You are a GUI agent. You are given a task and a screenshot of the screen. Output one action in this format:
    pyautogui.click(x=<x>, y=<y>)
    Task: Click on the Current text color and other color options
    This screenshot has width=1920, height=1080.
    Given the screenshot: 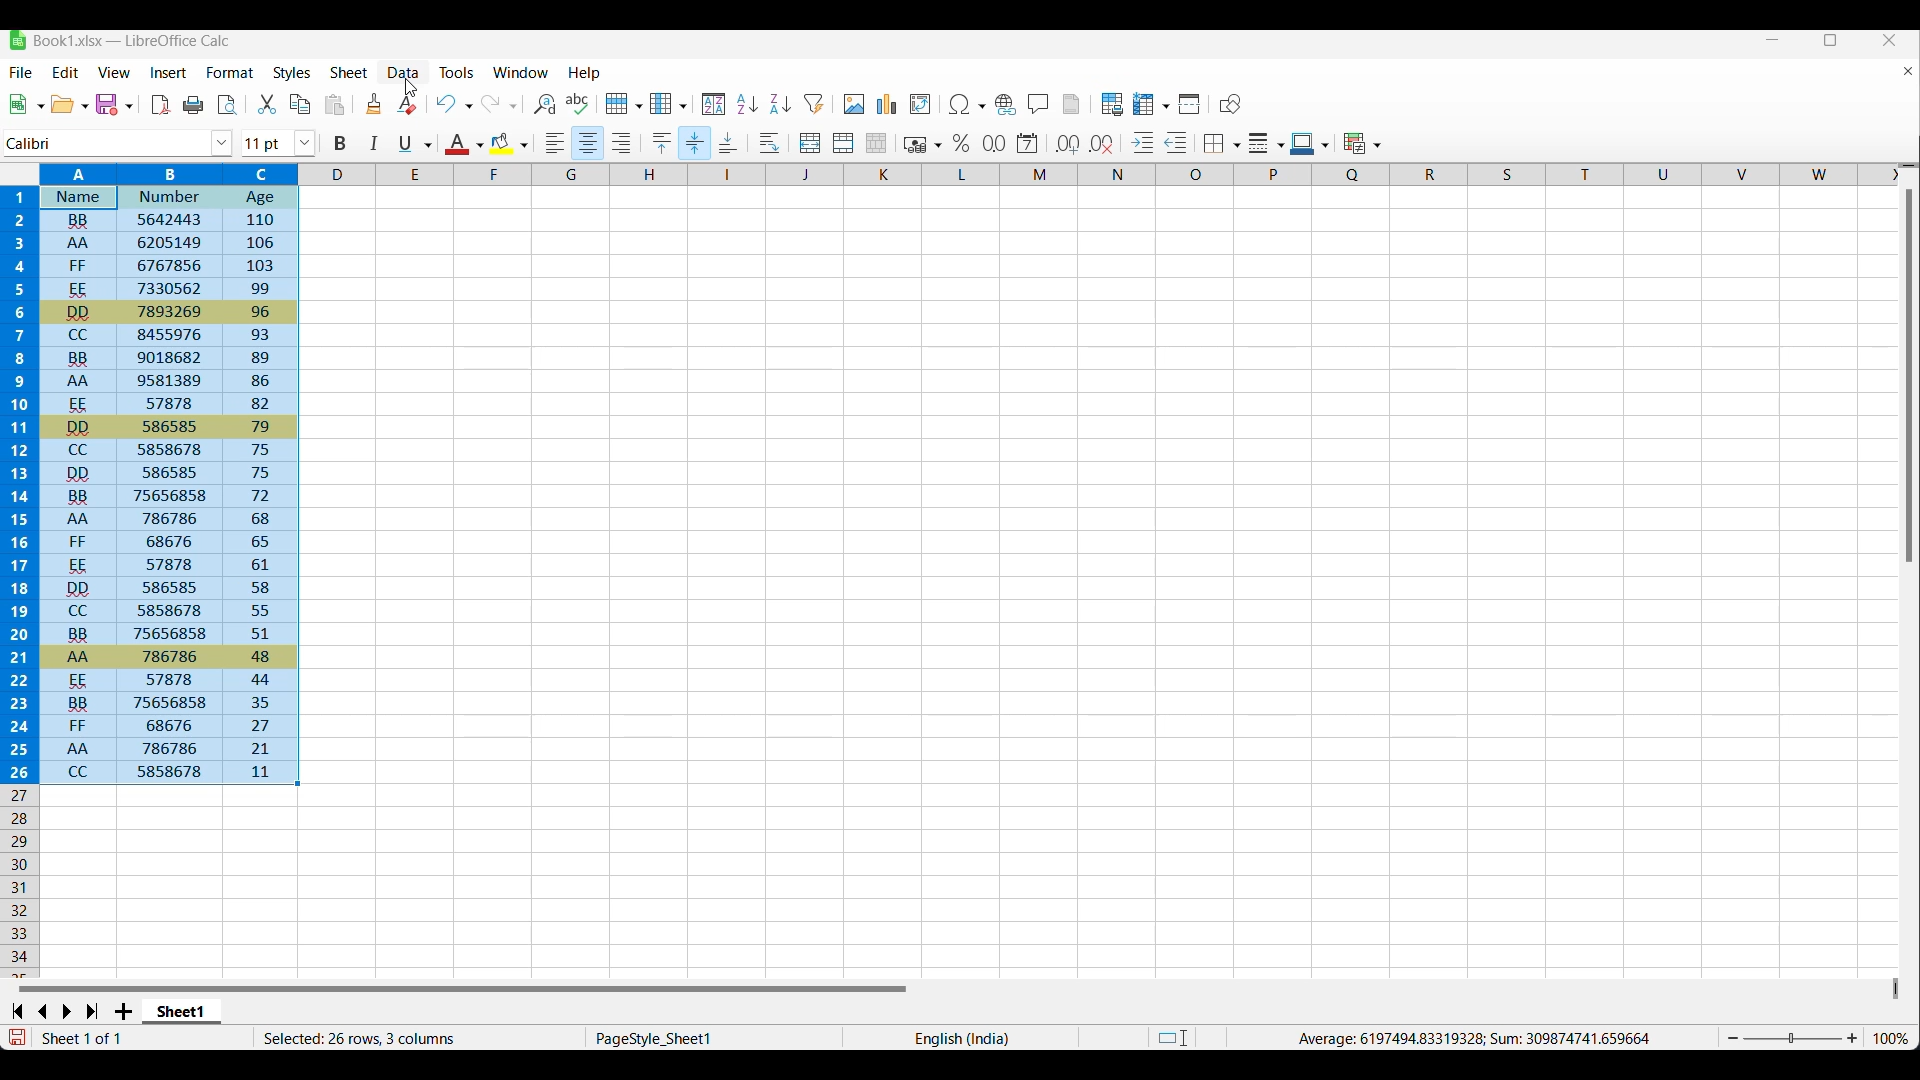 What is the action you would take?
    pyautogui.click(x=463, y=143)
    